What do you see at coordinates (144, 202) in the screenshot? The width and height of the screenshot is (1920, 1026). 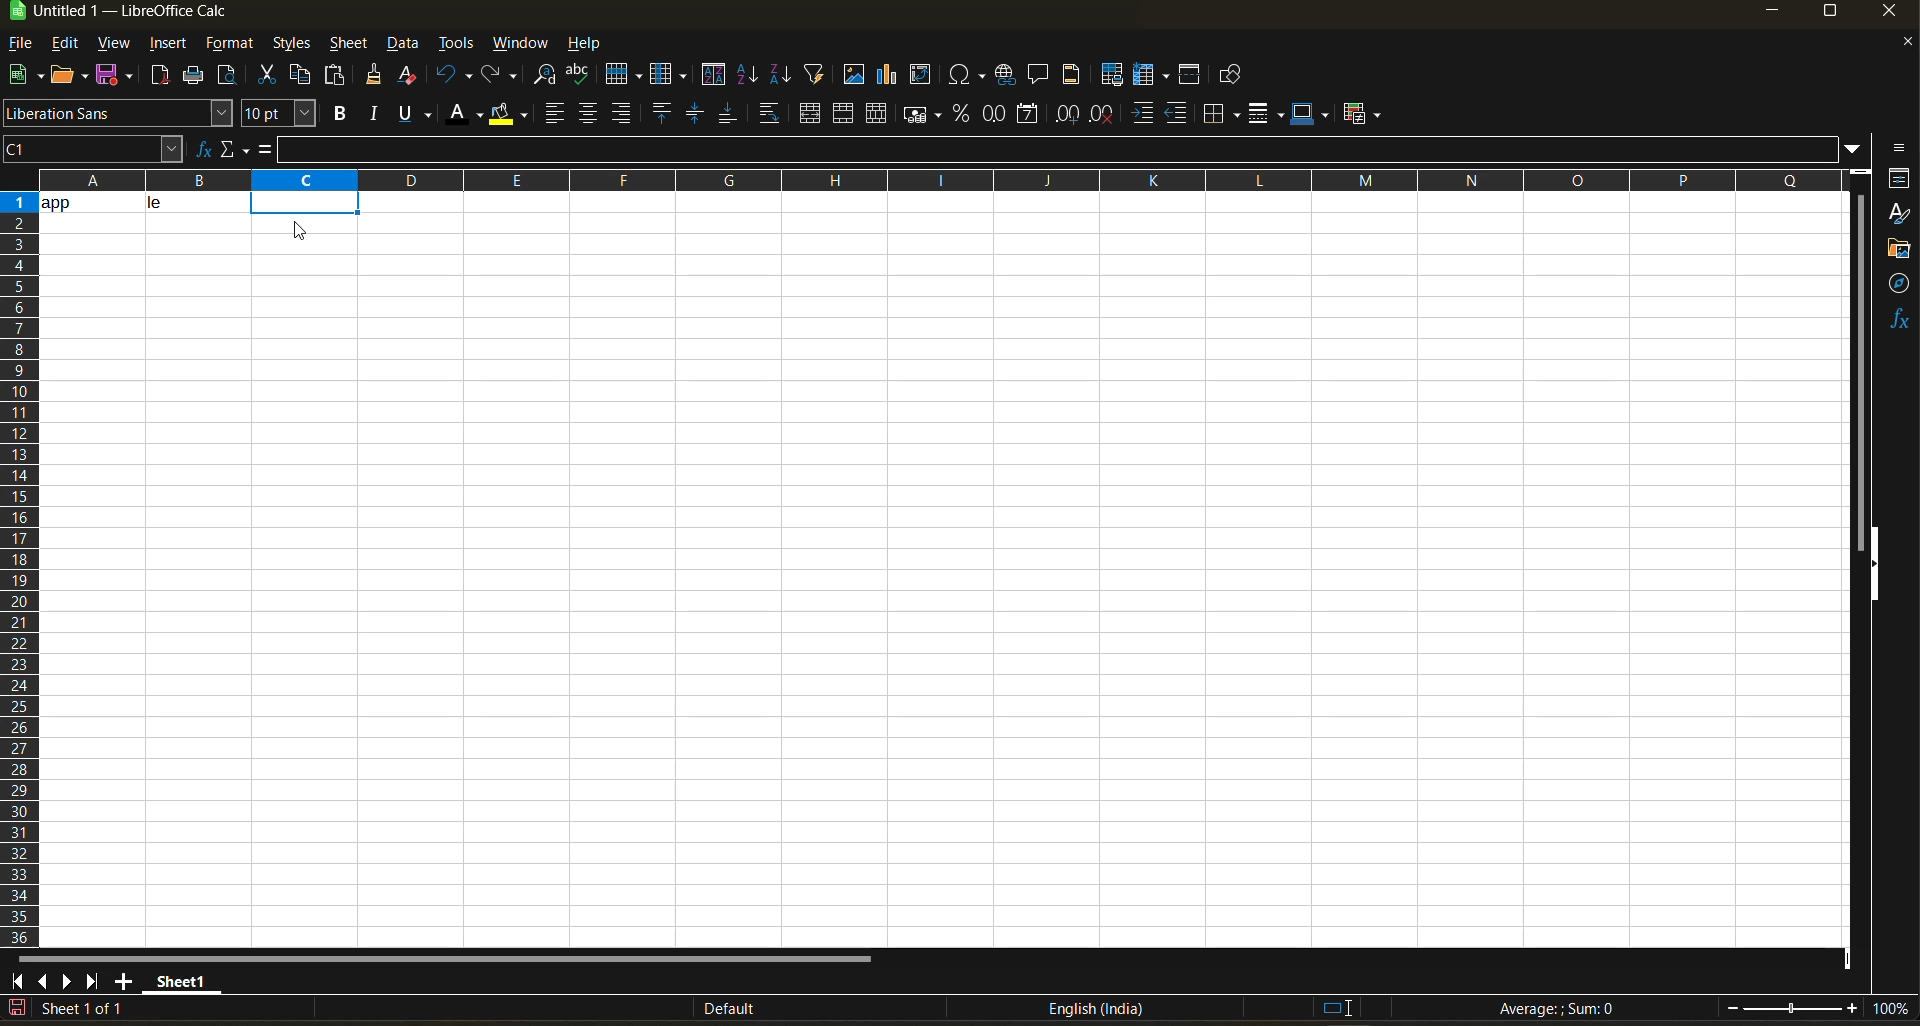 I see `data` at bounding box center [144, 202].